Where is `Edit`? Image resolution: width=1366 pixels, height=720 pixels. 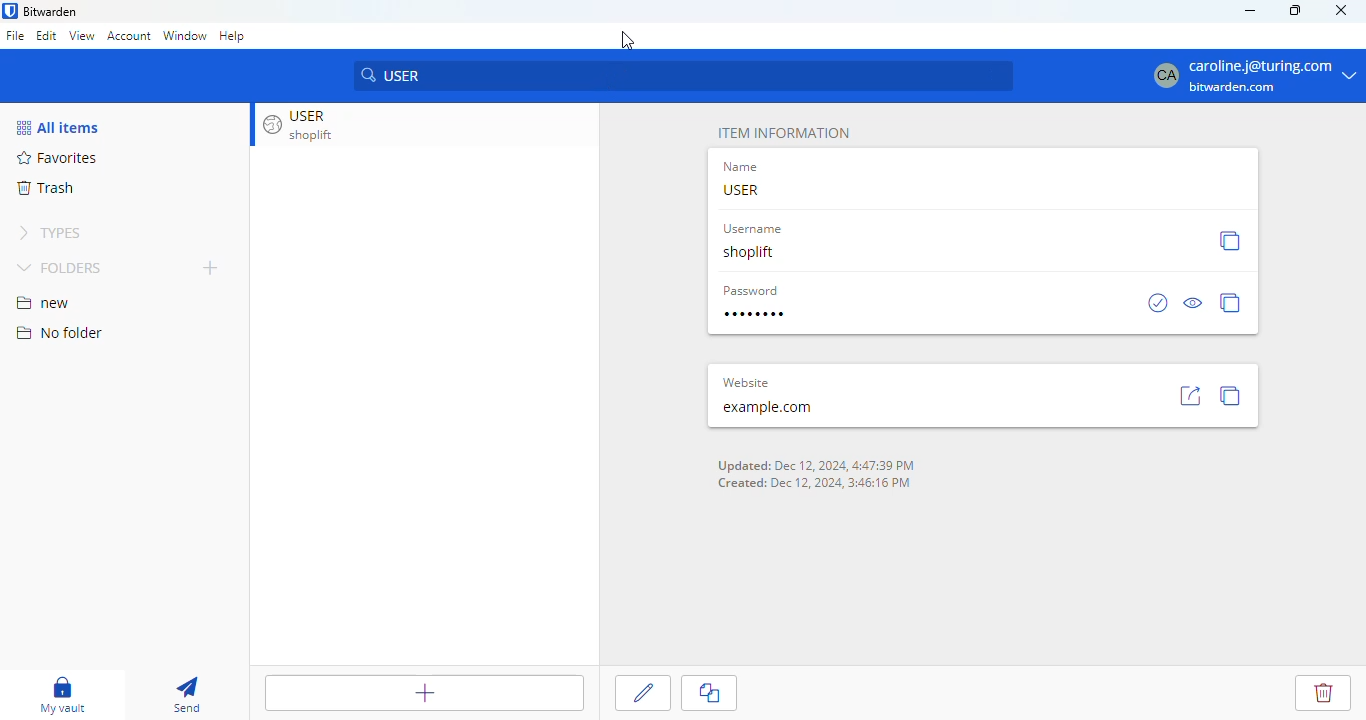 Edit is located at coordinates (641, 691).